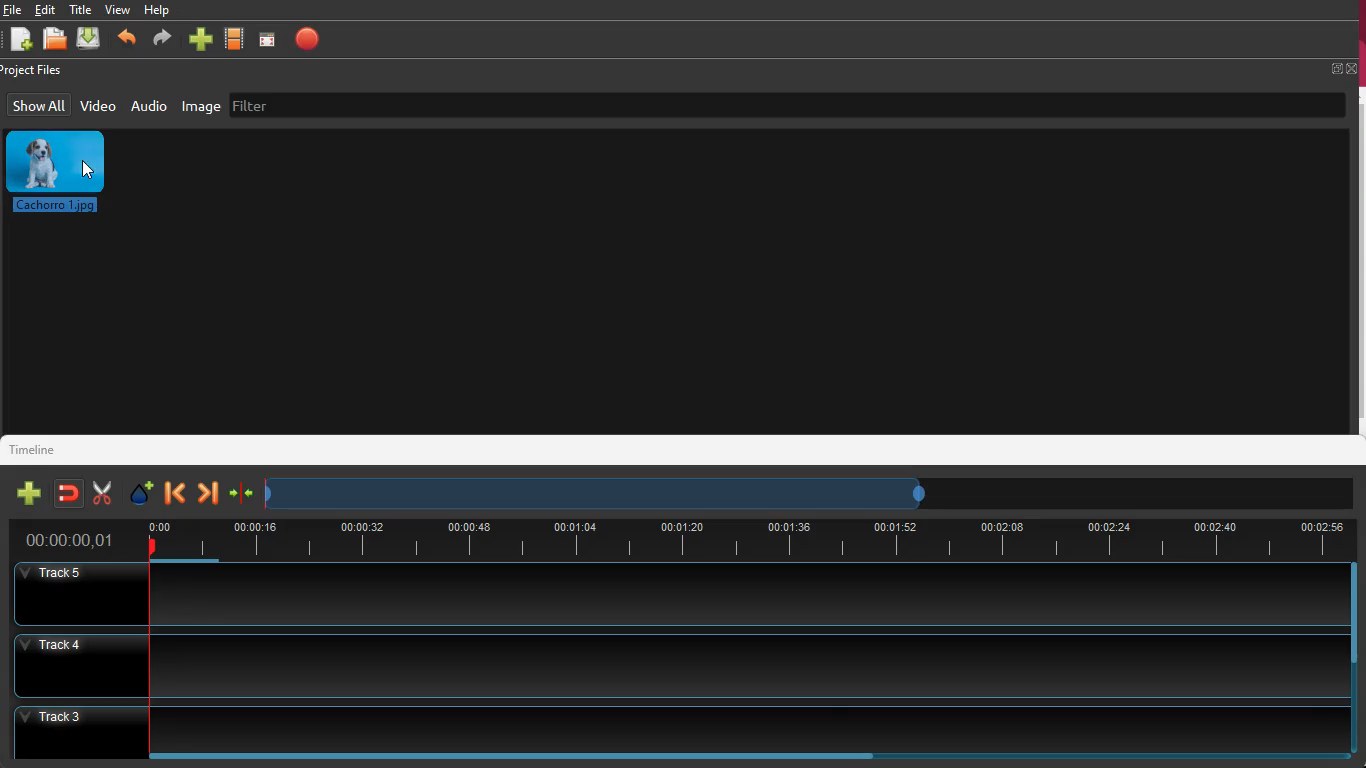  What do you see at coordinates (38, 451) in the screenshot?
I see `timeline` at bounding box center [38, 451].